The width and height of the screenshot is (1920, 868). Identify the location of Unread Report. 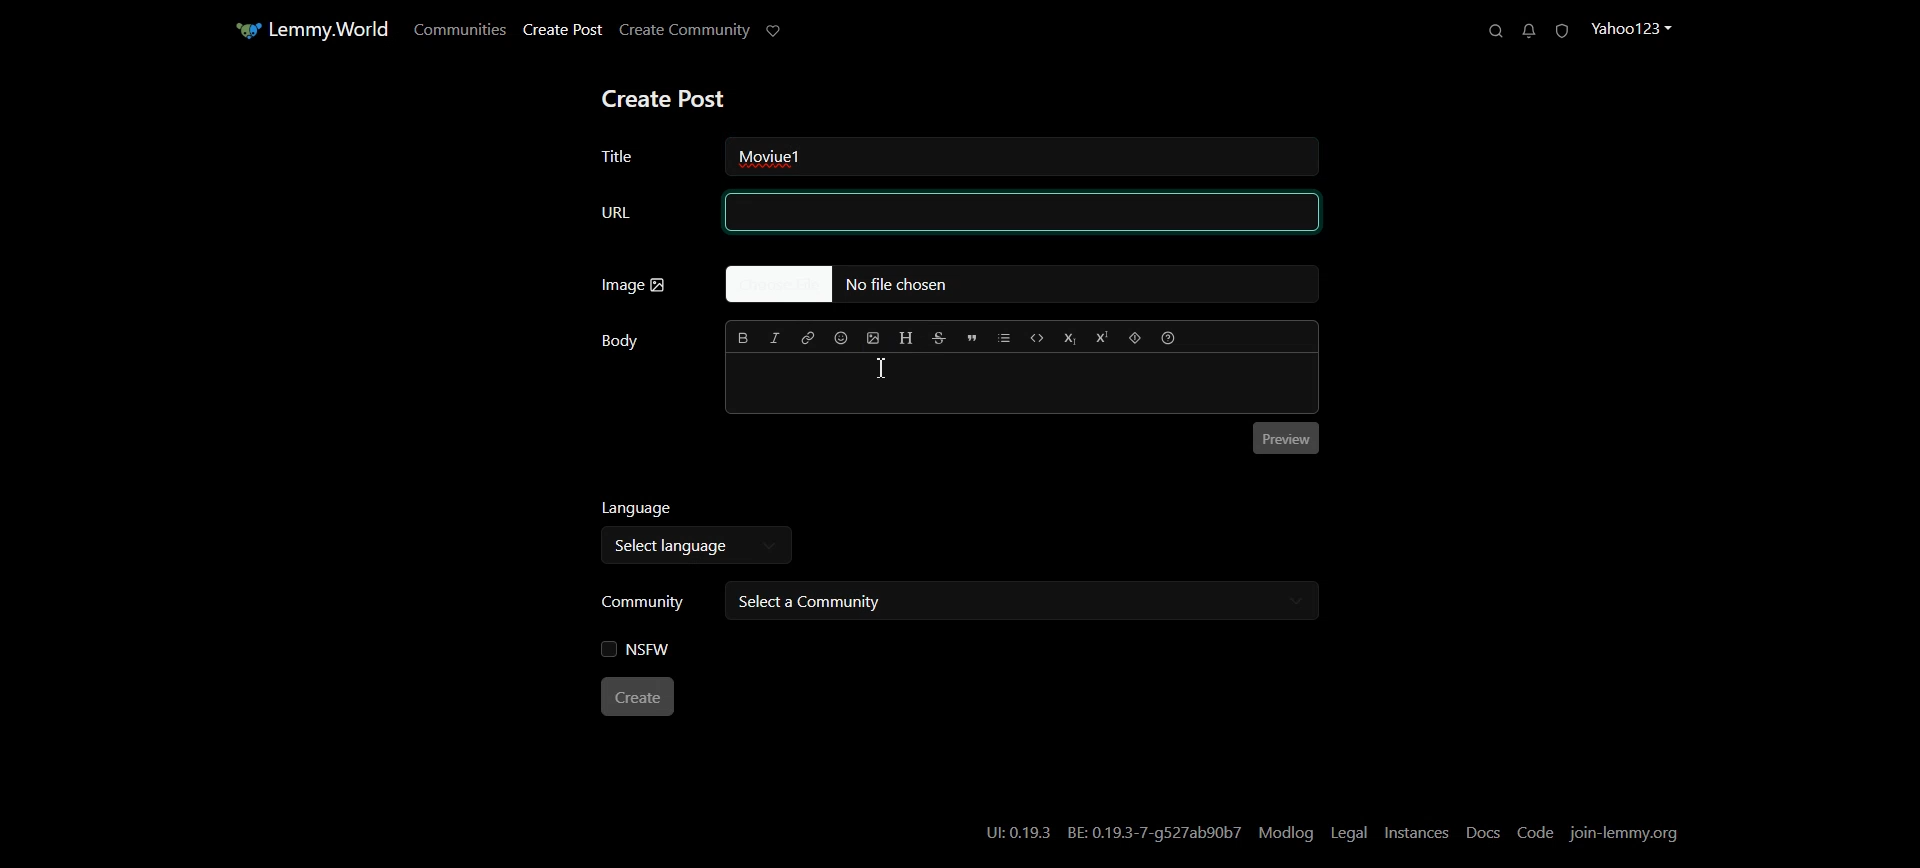
(1567, 30).